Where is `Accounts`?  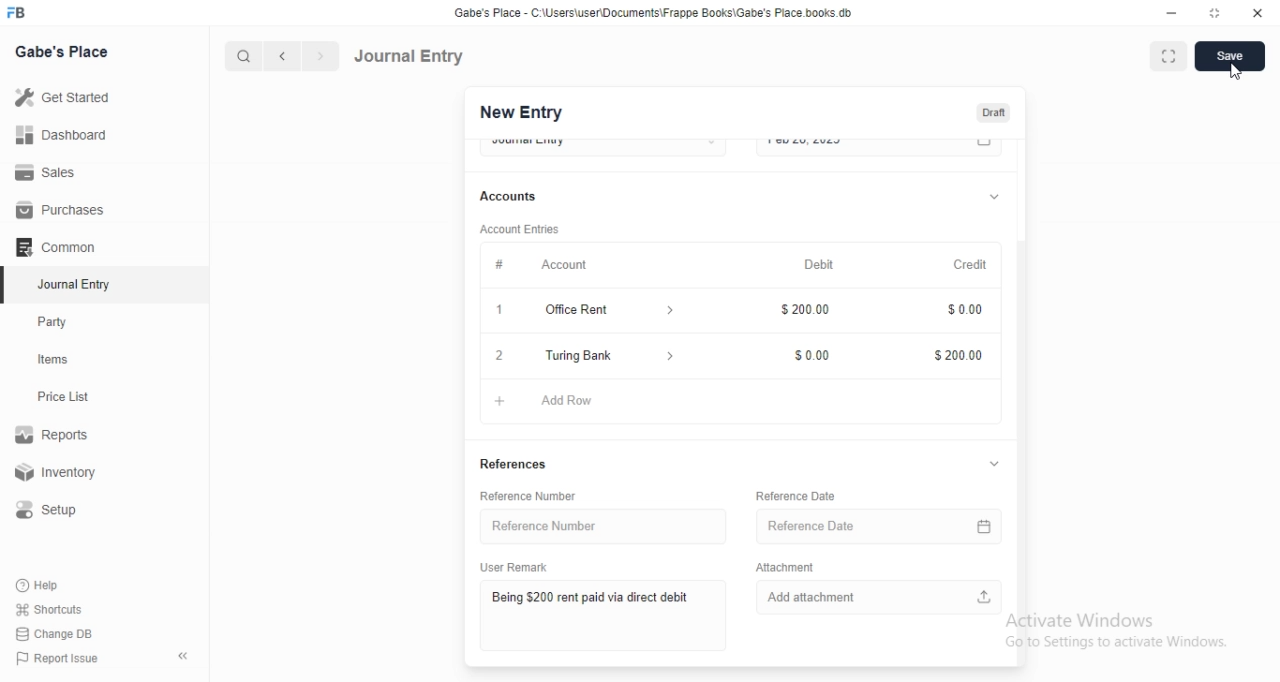 Accounts is located at coordinates (511, 196).